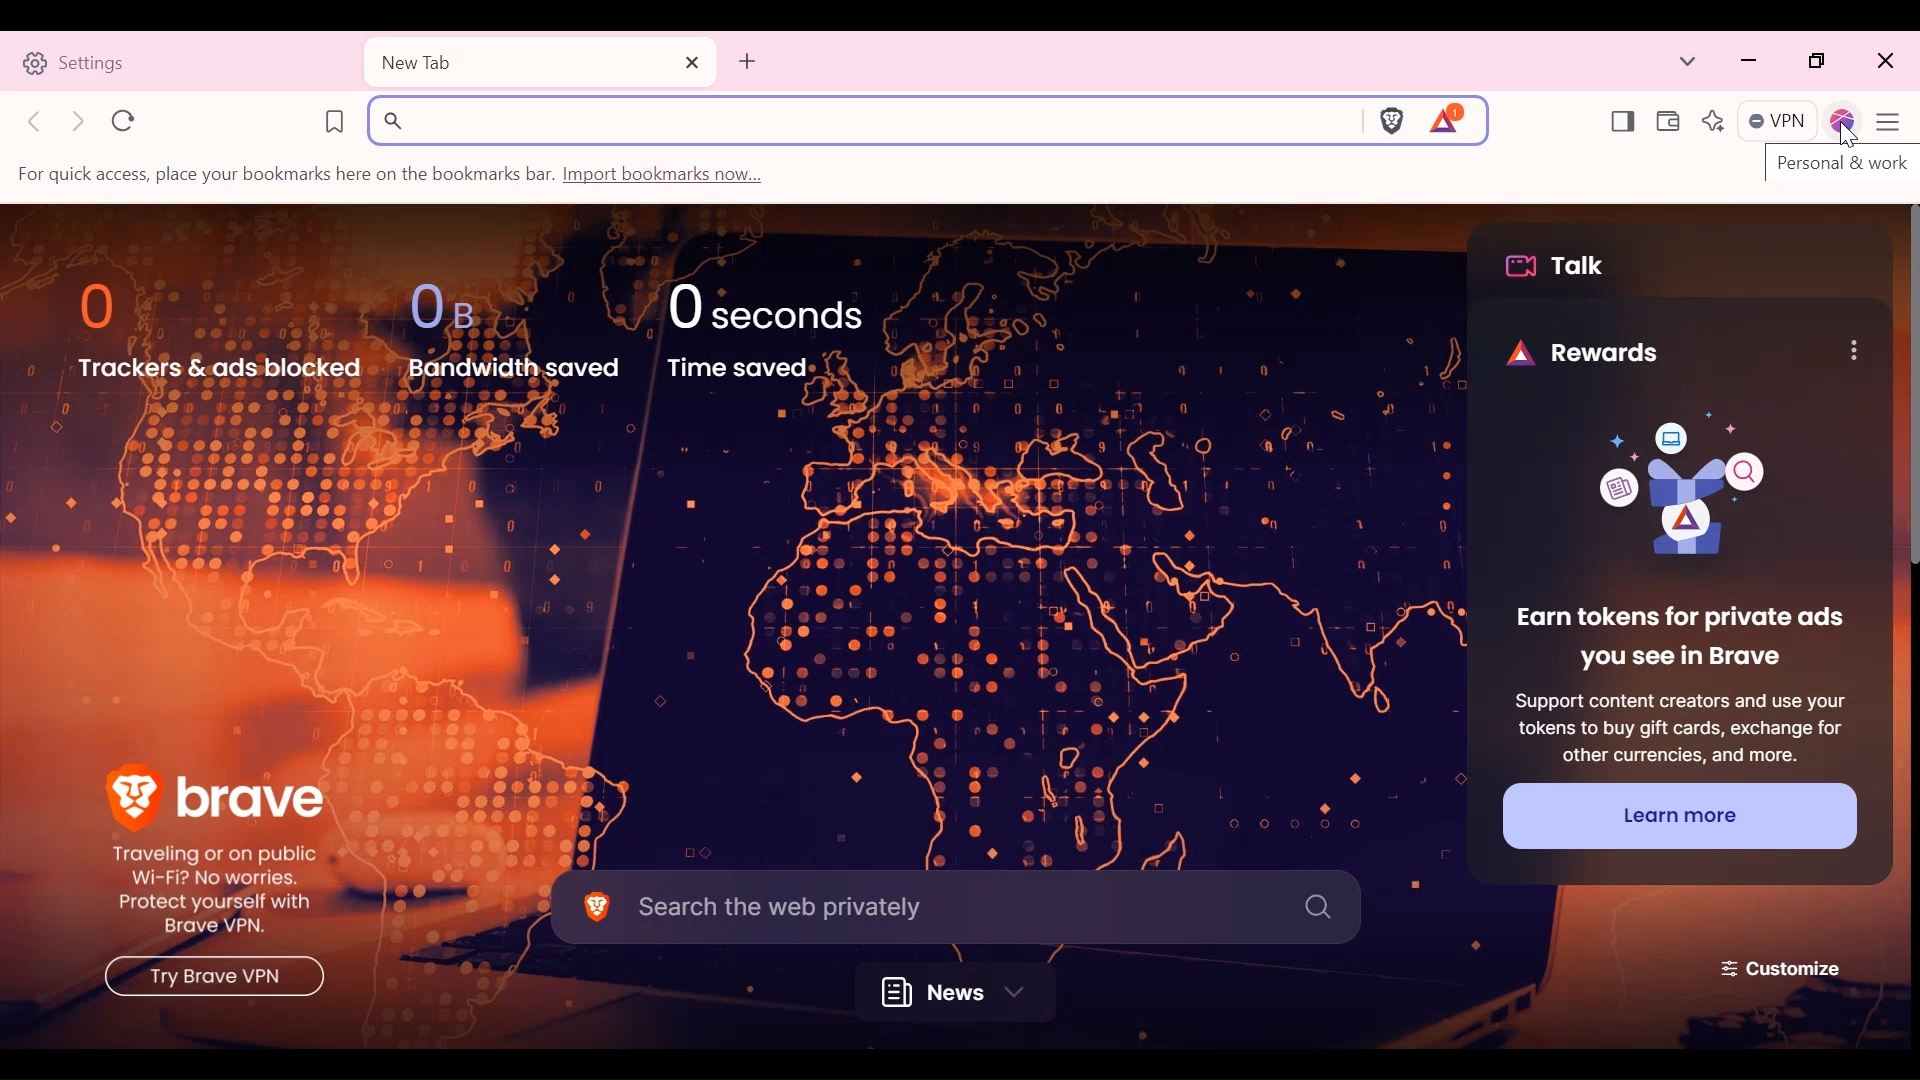  I want to click on scrollbar, so click(1908, 390).